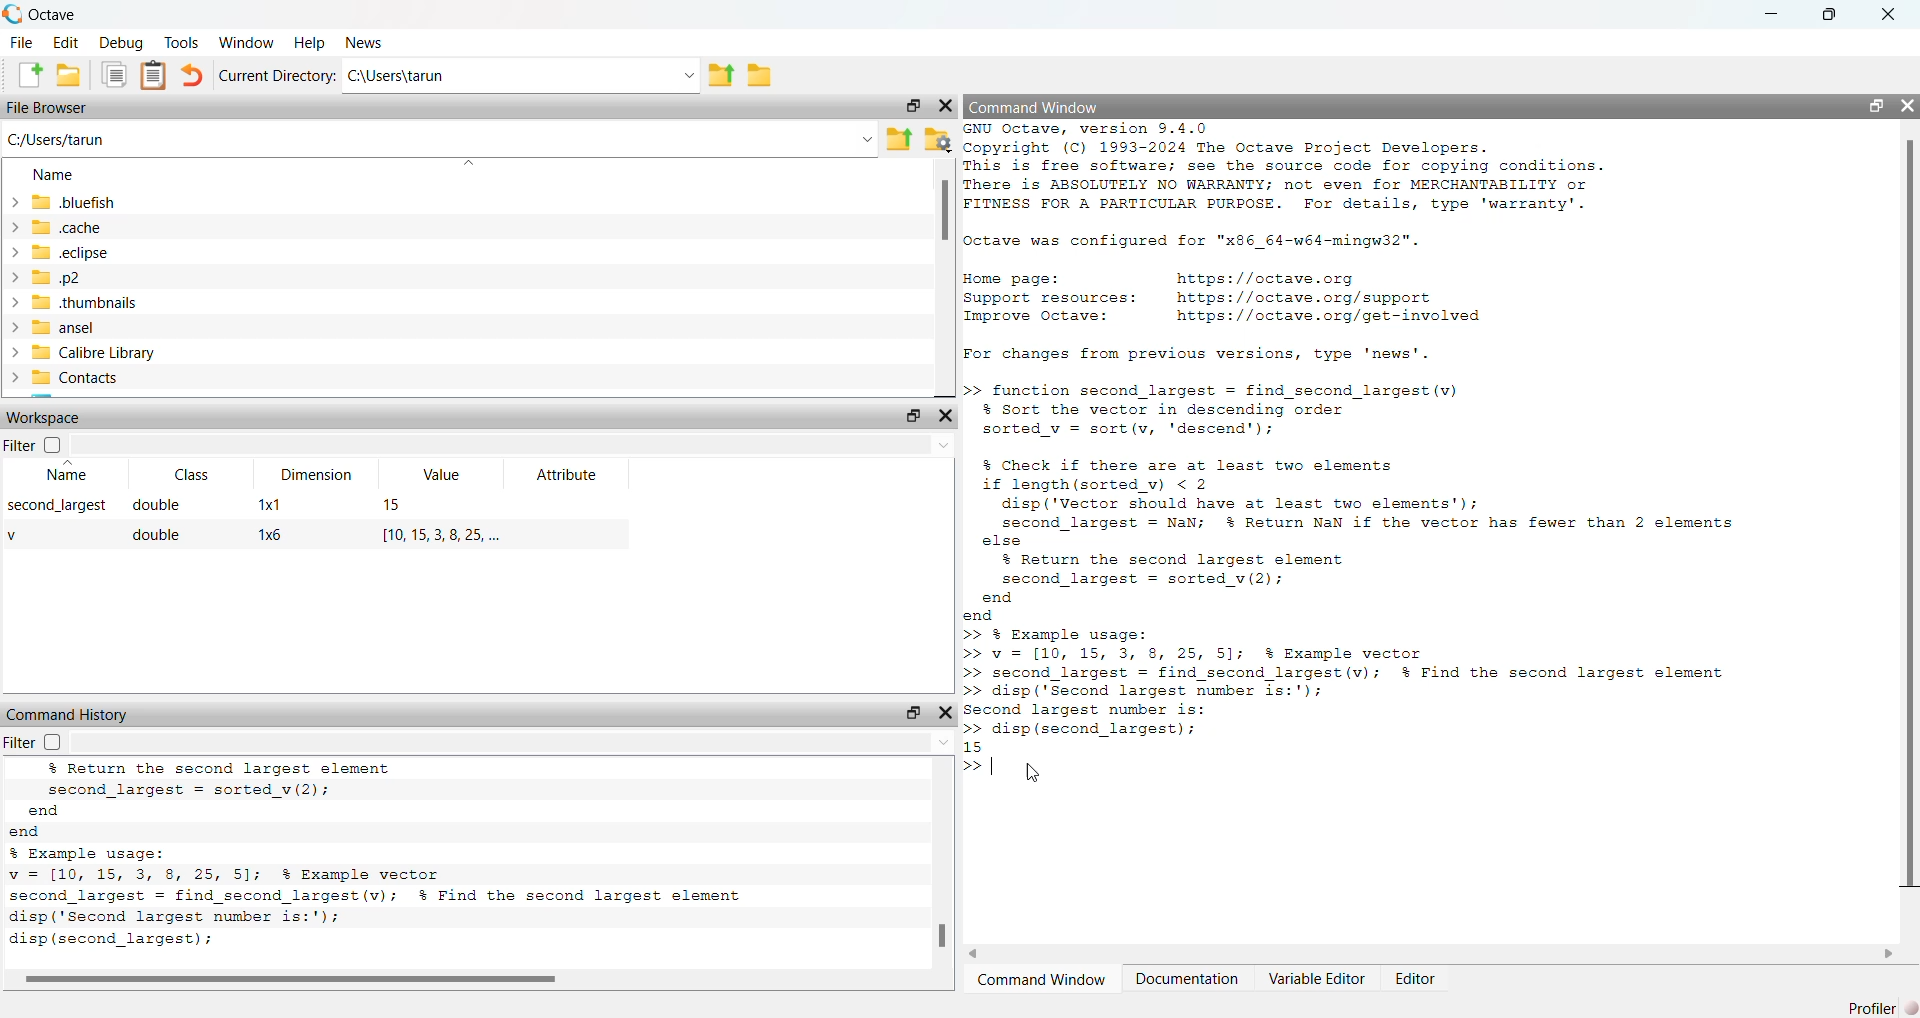 The image size is (1920, 1018). Describe the element at coordinates (1882, 1003) in the screenshot. I see `profiler` at that location.